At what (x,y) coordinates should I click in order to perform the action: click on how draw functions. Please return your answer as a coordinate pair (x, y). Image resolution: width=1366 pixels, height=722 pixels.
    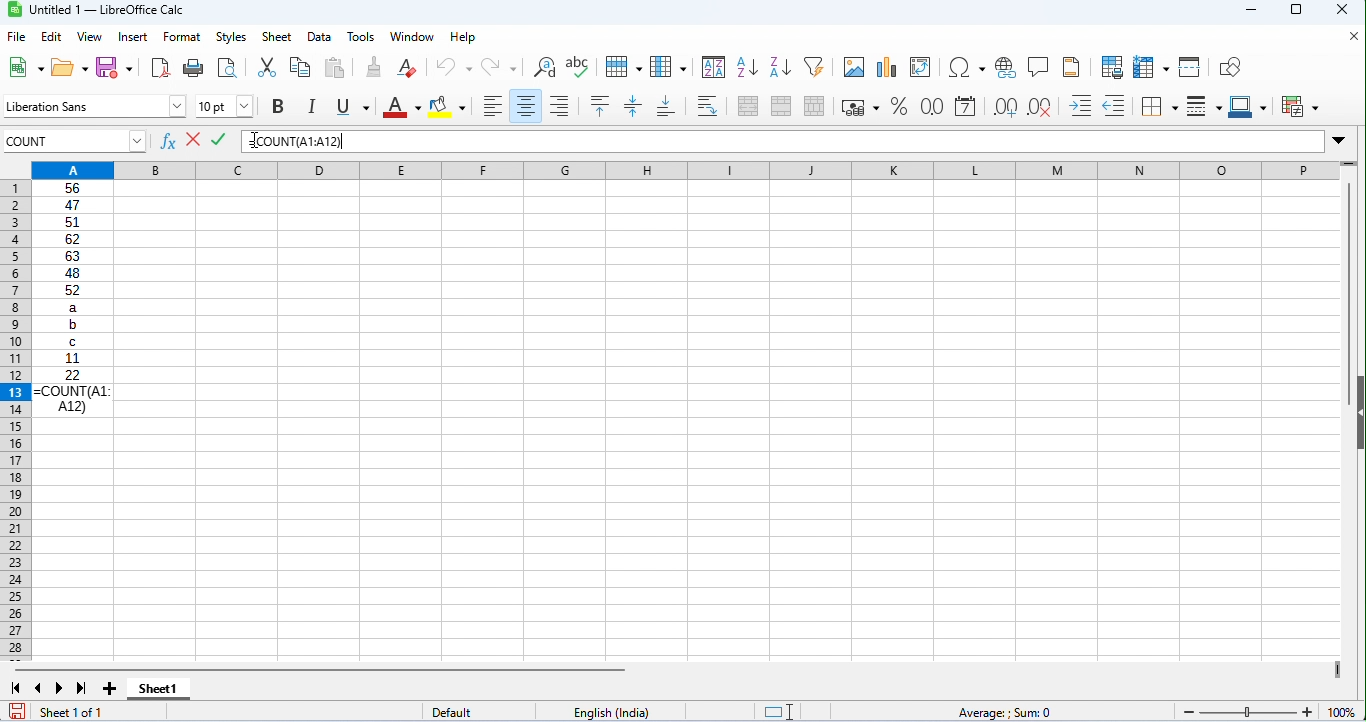
    Looking at the image, I should click on (1232, 67).